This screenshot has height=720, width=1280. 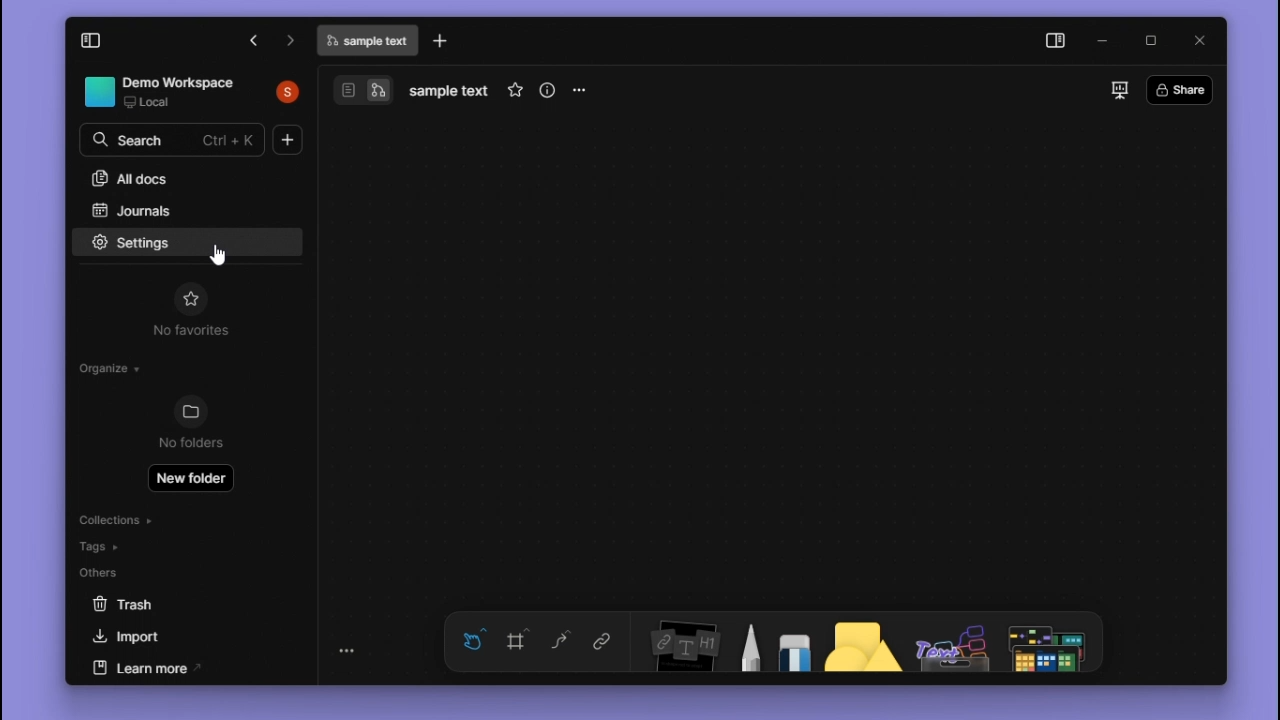 I want to click on settings, so click(x=125, y=242).